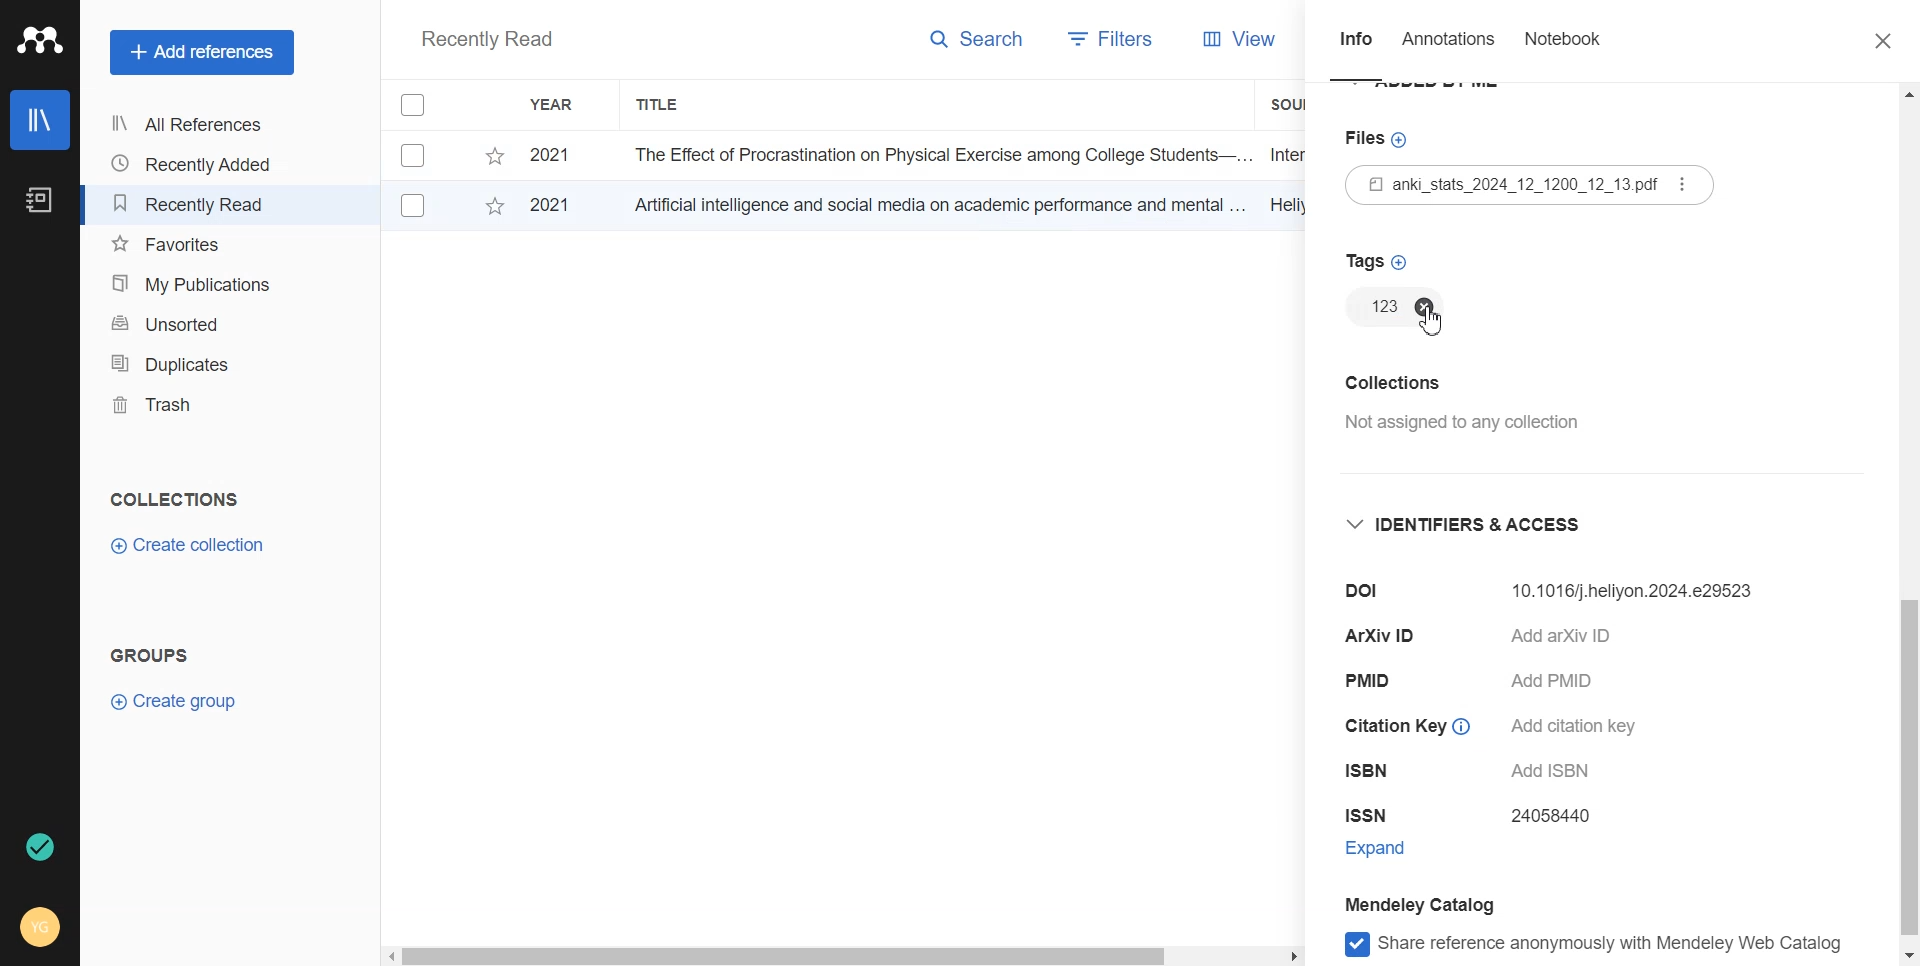 This screenshot has height=966, width=1920. Describe the element at coordinates (37, 847) in the screenshot. I see `Auto sync` at that location.